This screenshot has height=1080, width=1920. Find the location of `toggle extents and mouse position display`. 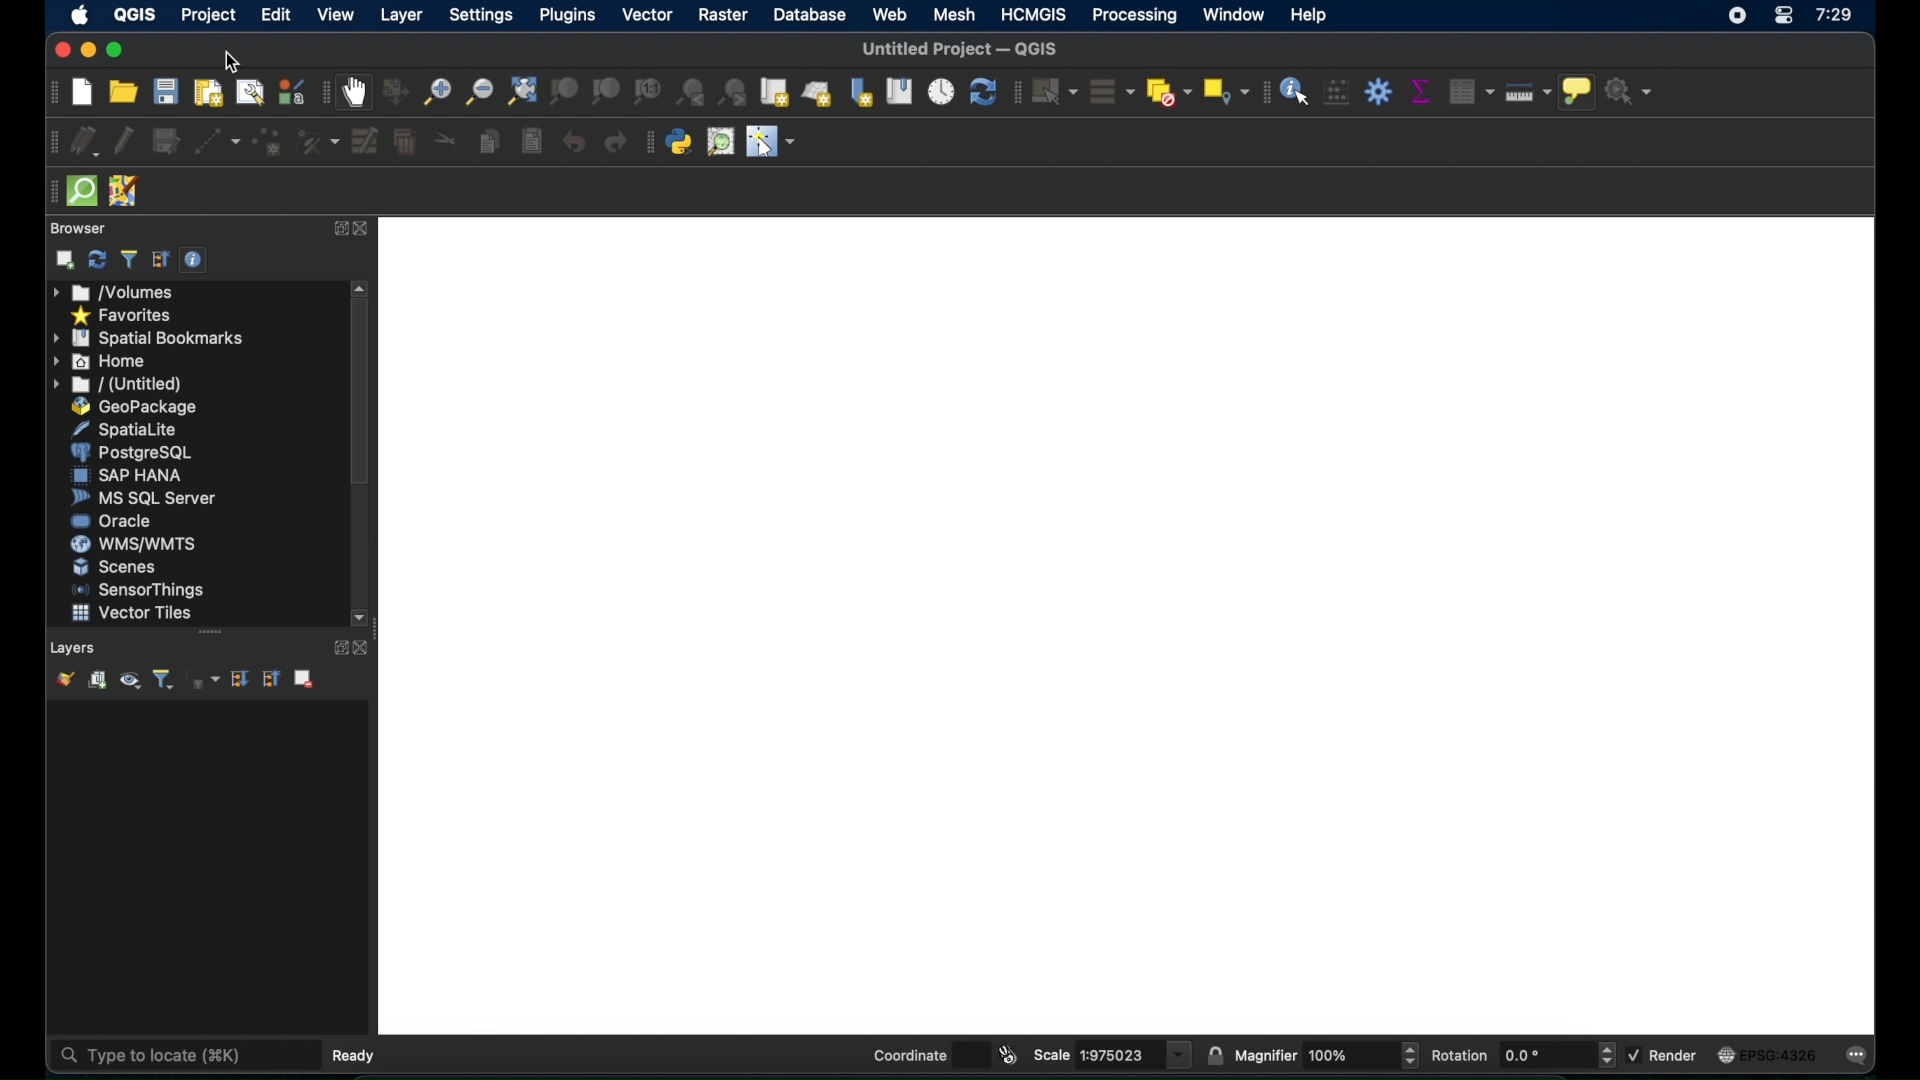

toggle extents and mouse position display is located at coordinates (1010, 1053).